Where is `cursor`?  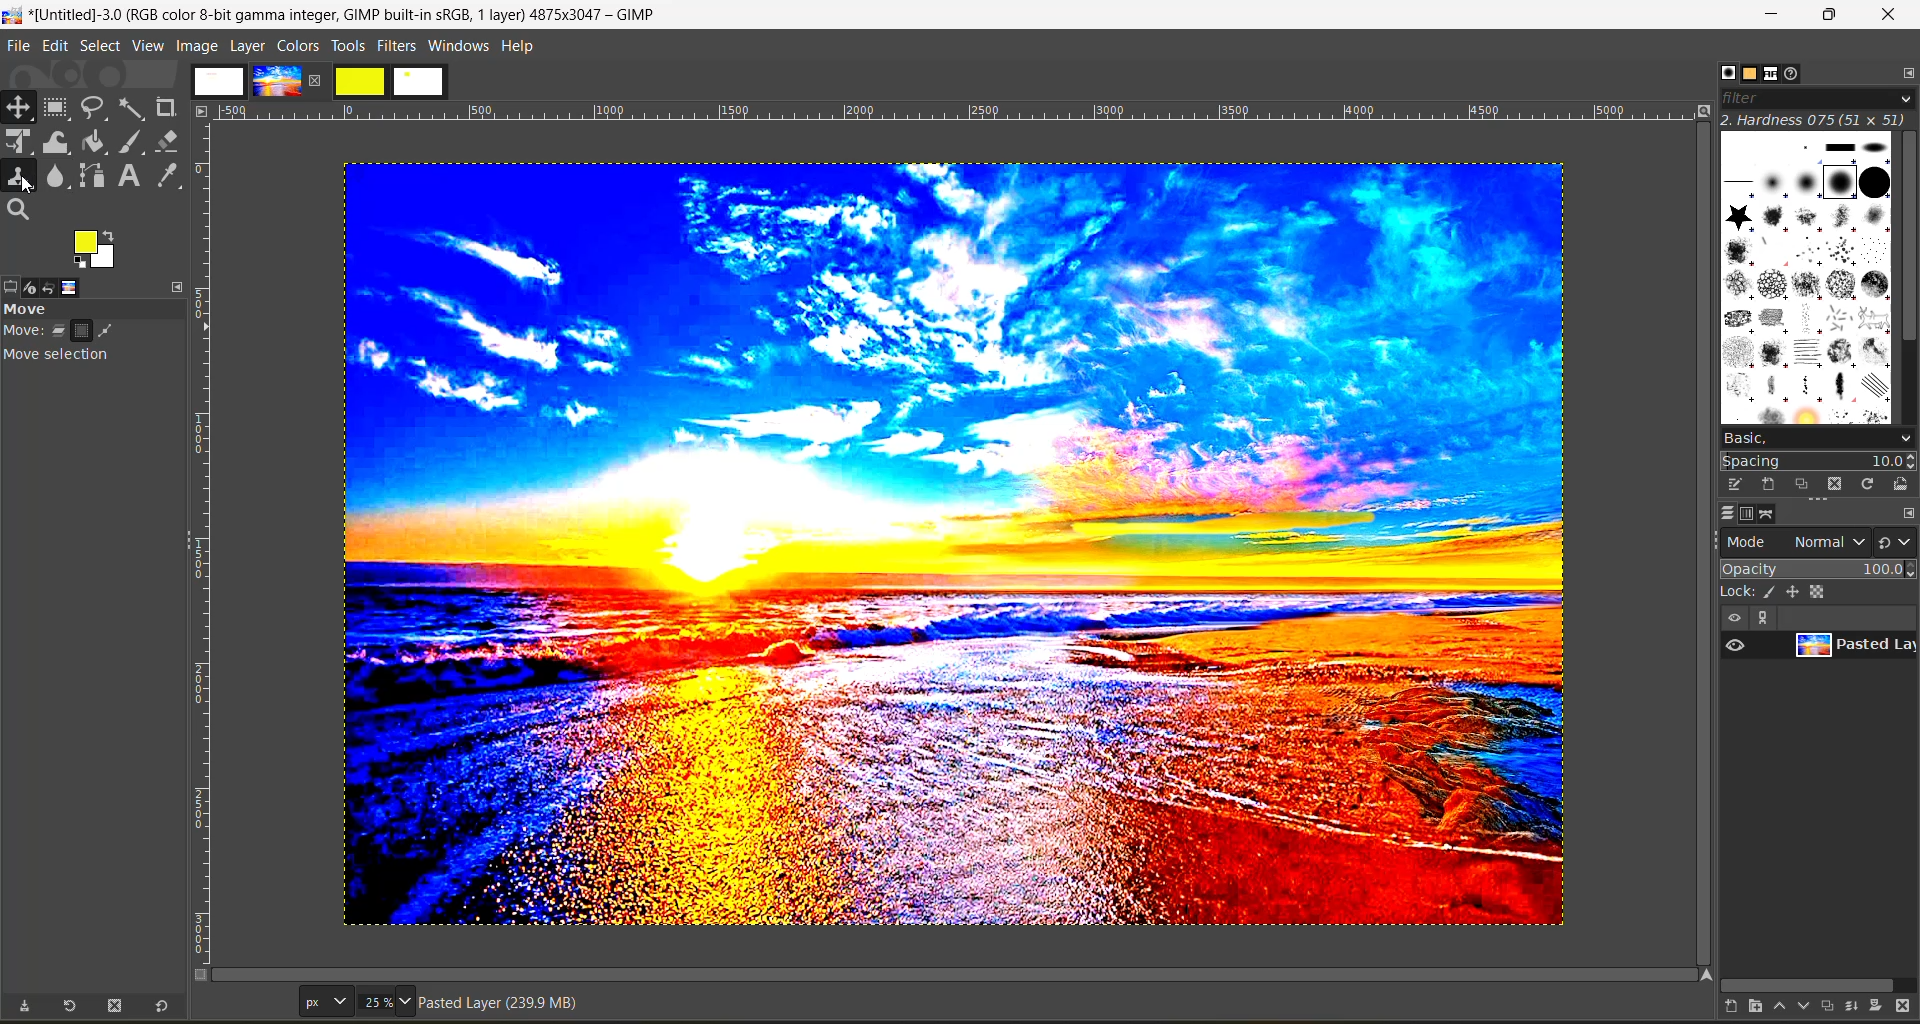
cursor is located at coordinates (29, 187).